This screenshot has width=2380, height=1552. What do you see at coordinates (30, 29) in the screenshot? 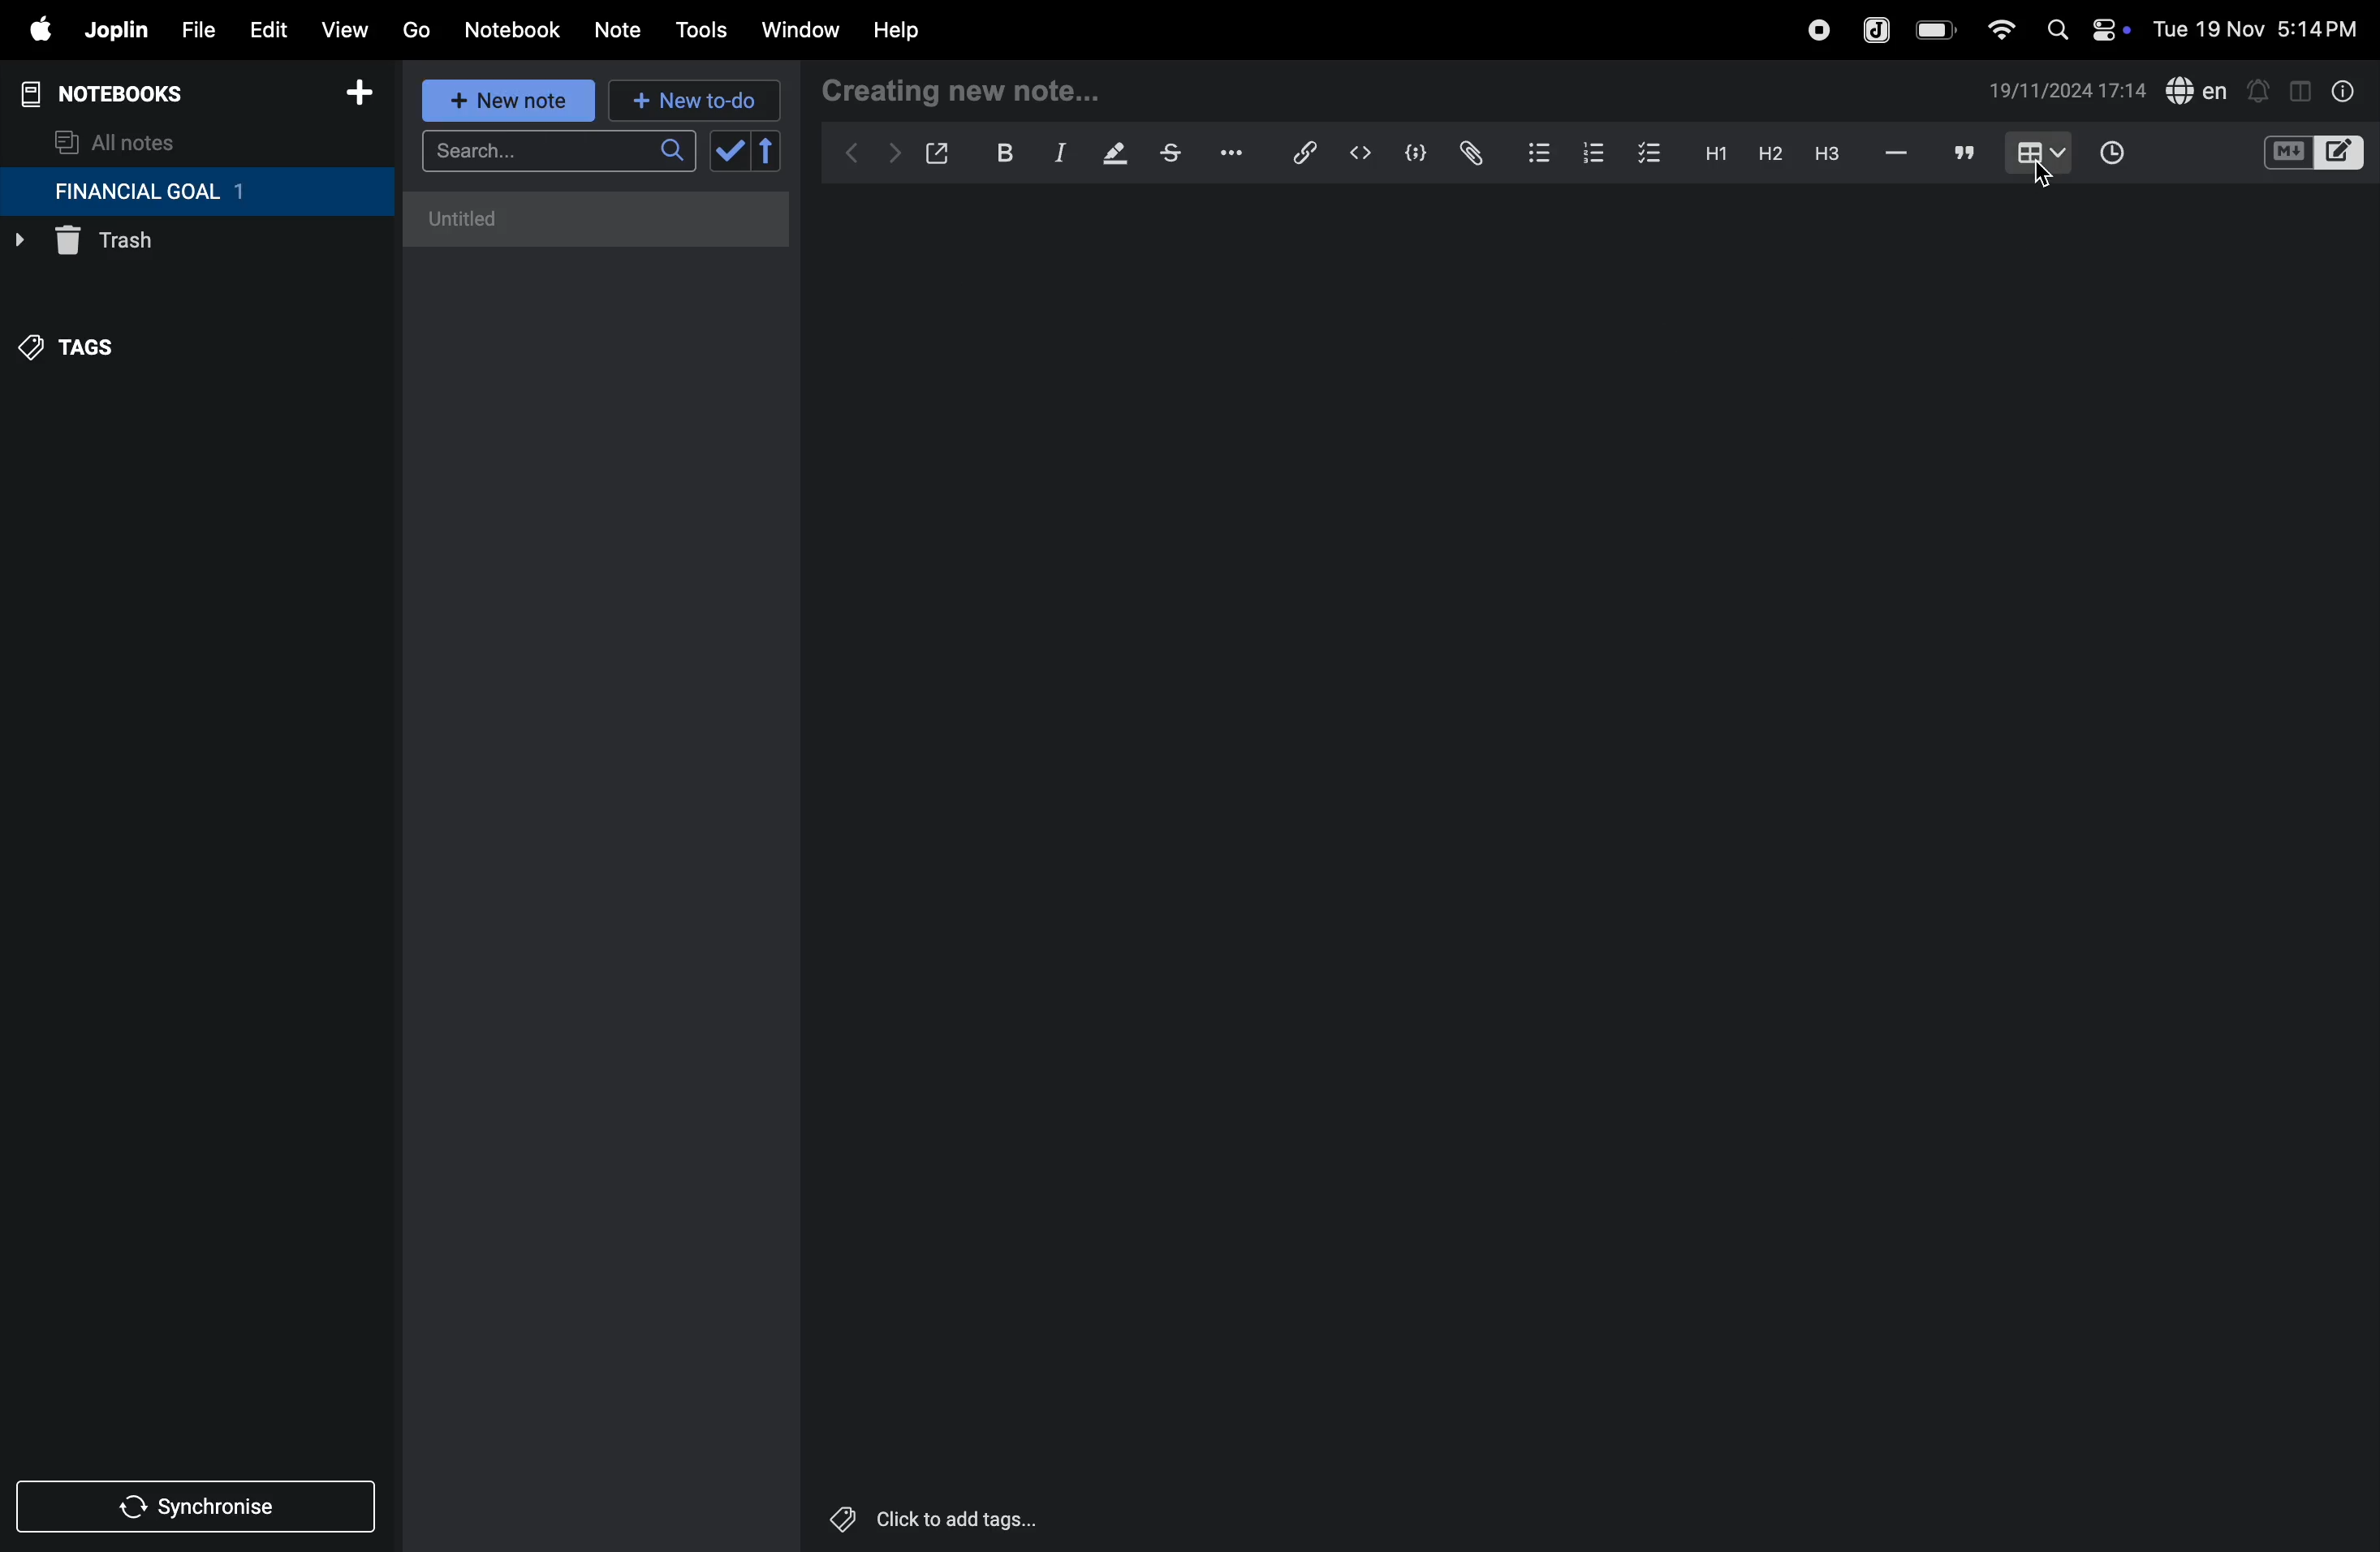
I see `apple menu` at bounding box center [30, 29].